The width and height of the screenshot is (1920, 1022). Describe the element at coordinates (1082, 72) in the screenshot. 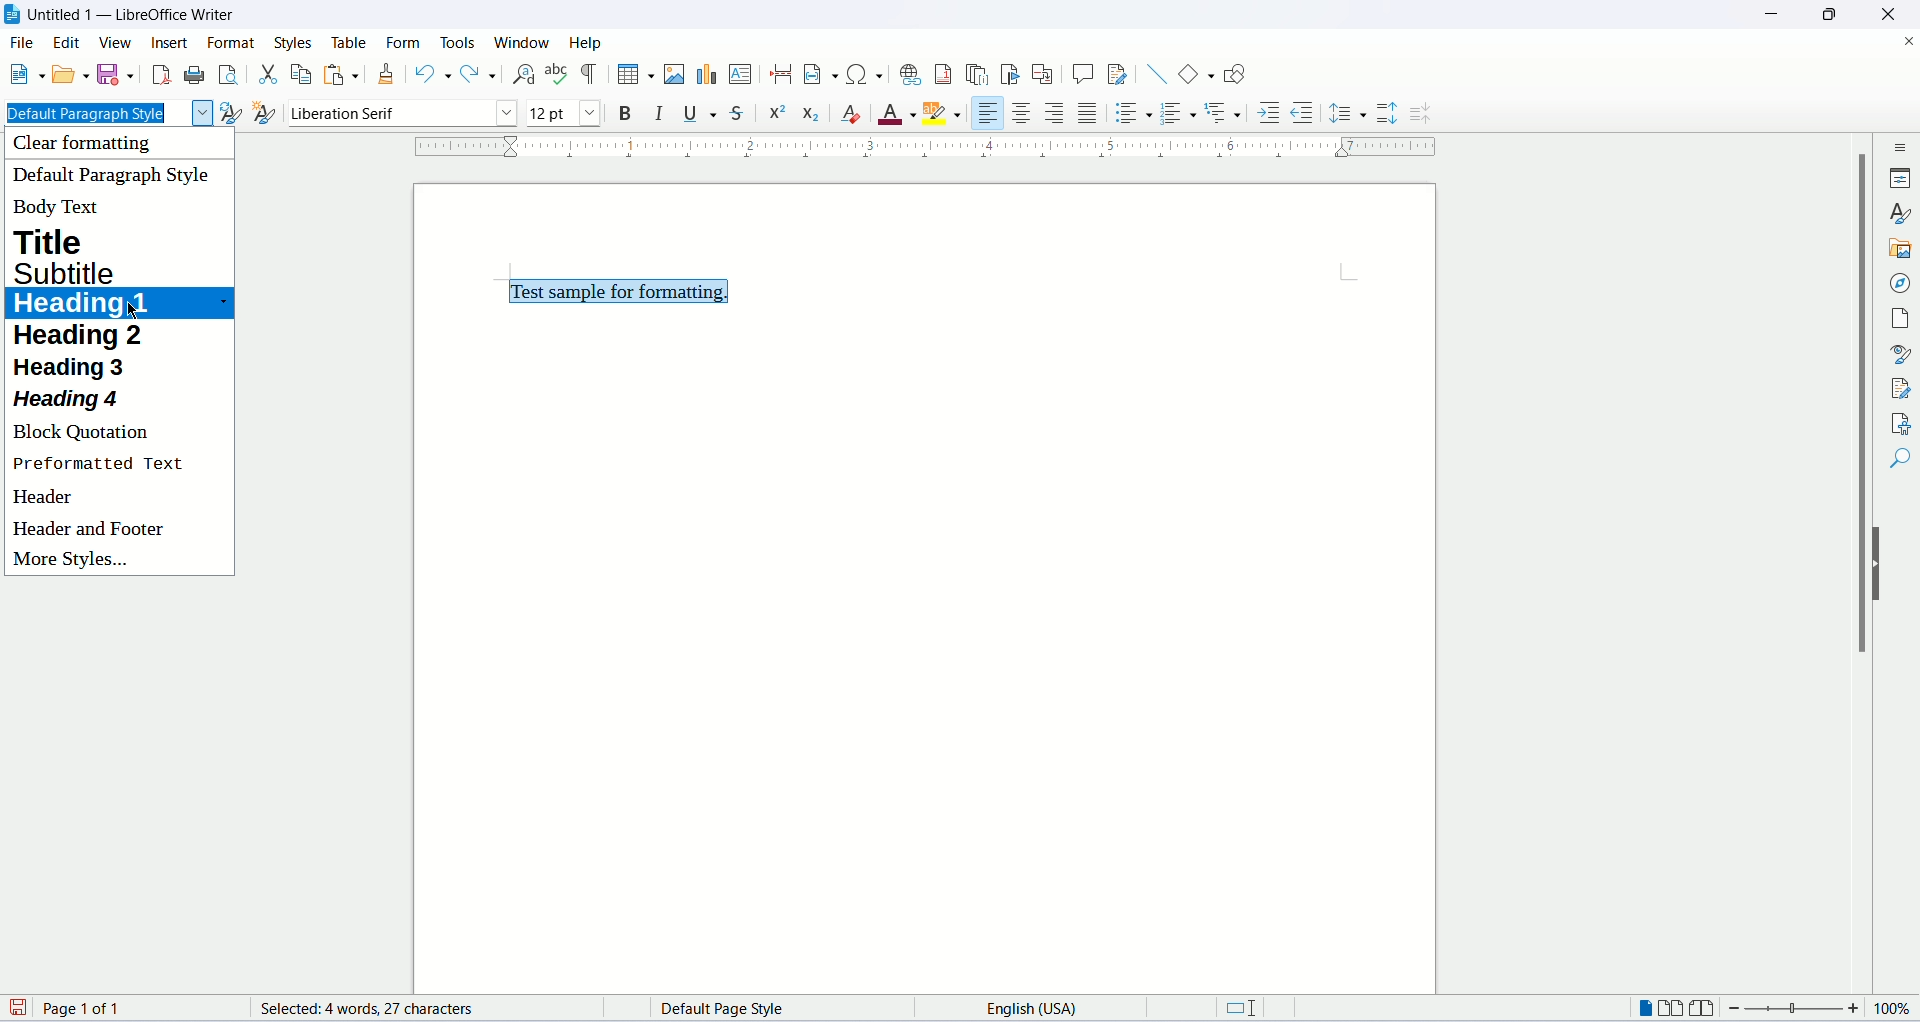

I see `insert comment` at that location.